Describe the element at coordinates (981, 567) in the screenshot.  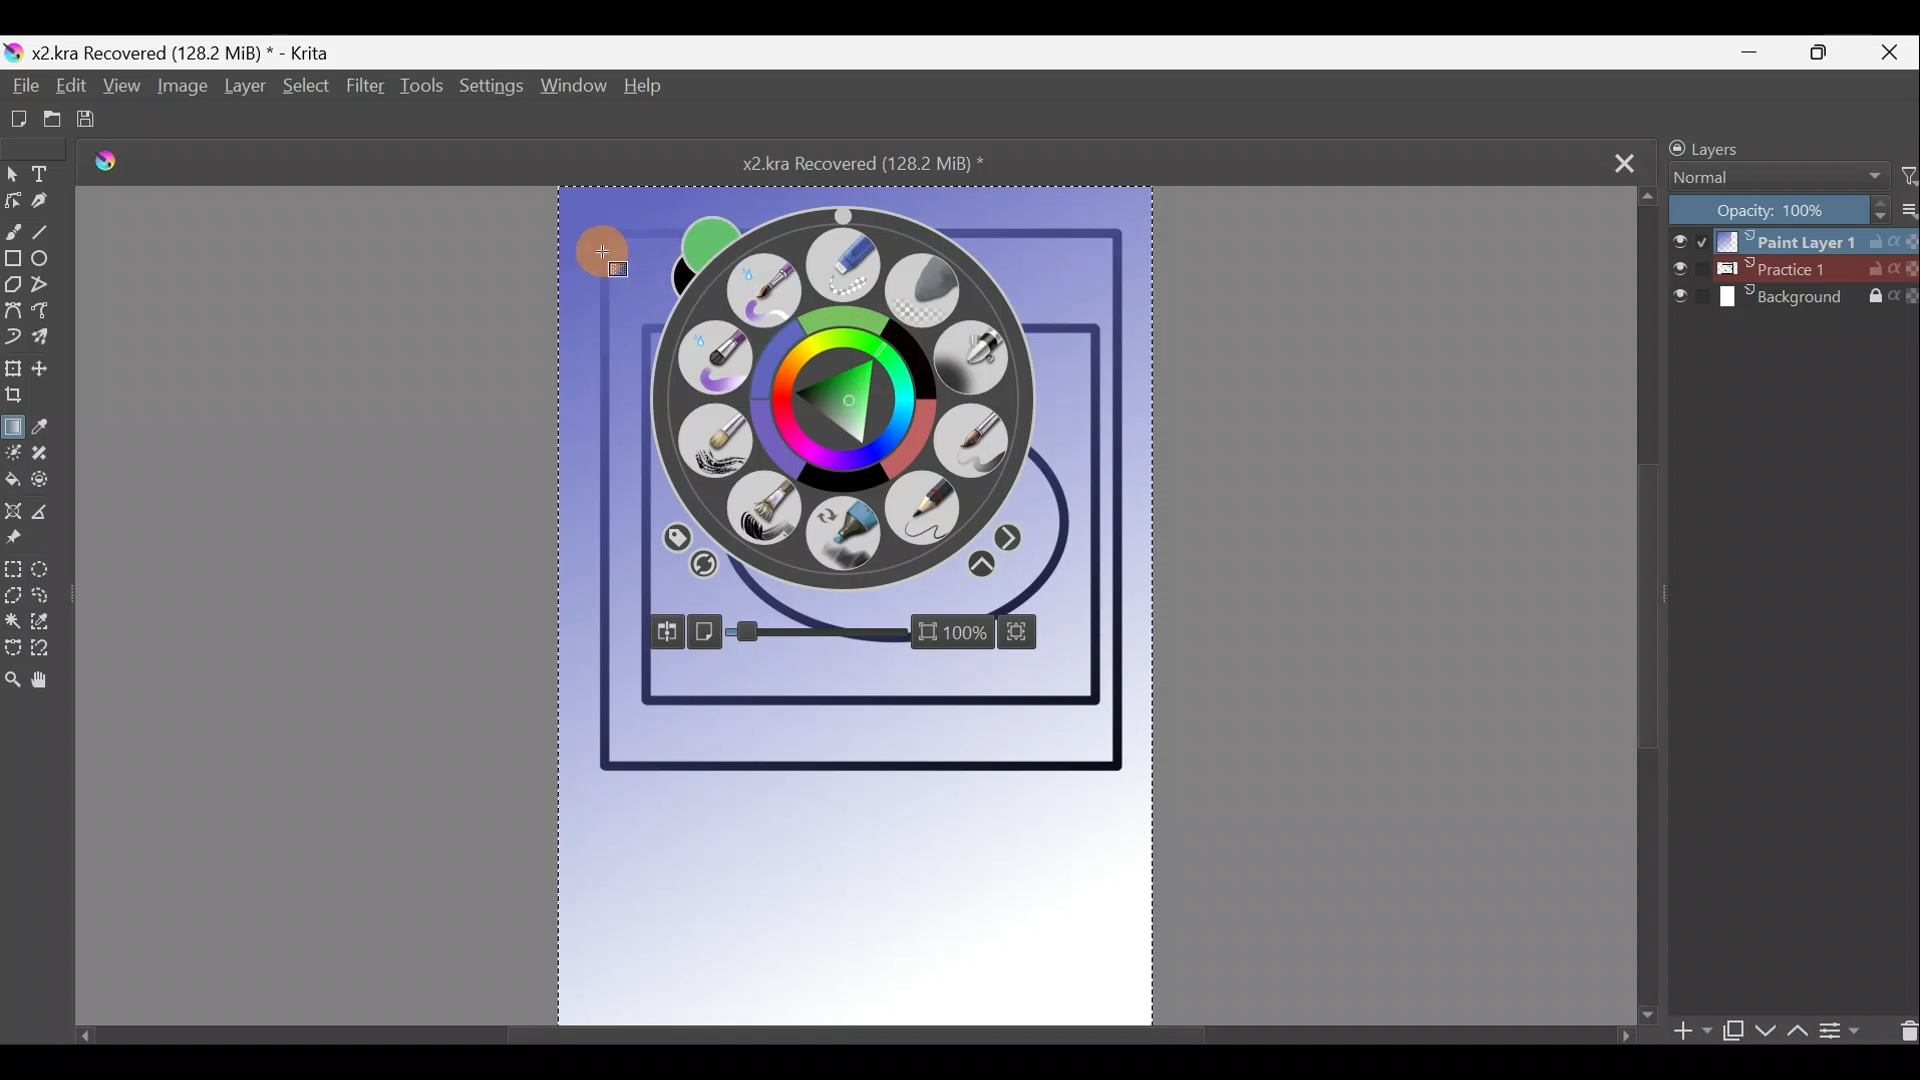
I see `More` at that location.